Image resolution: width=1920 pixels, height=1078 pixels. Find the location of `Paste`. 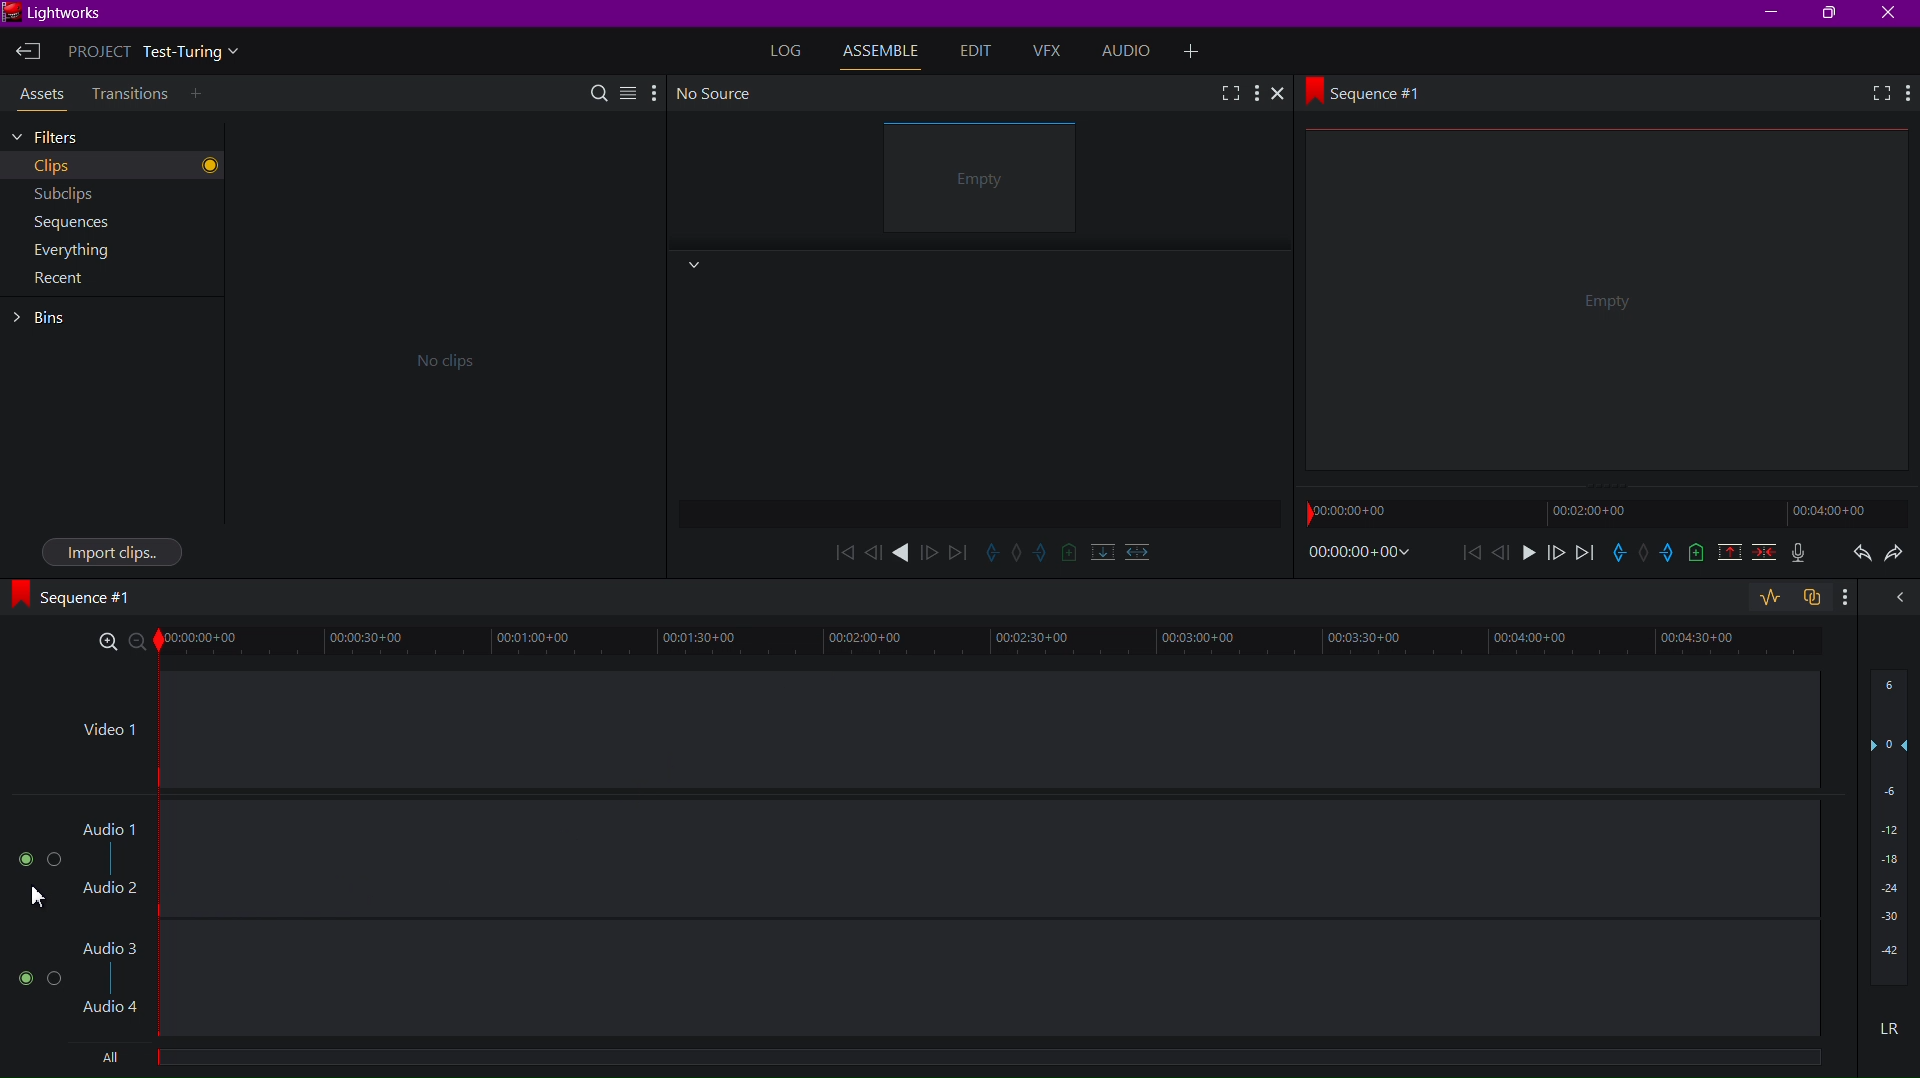

Paste is located at coordinates (1814, 599).